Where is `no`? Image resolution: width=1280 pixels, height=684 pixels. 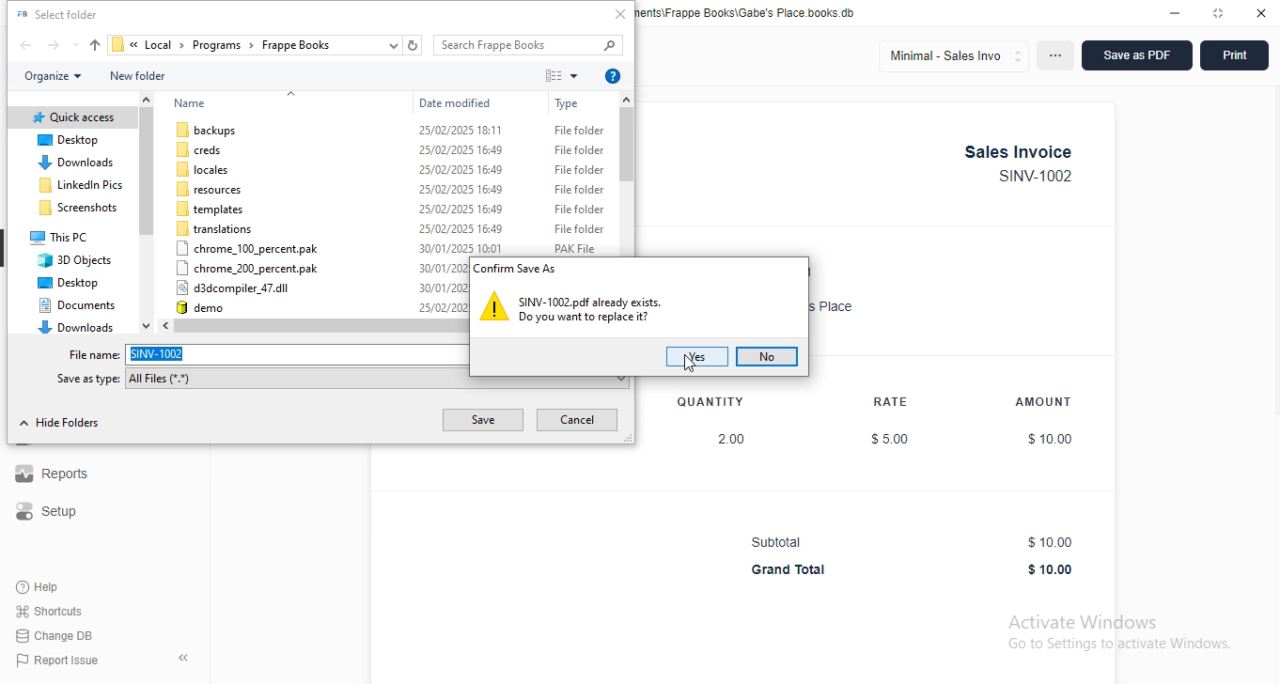 no is located at coordinates (767, 357).